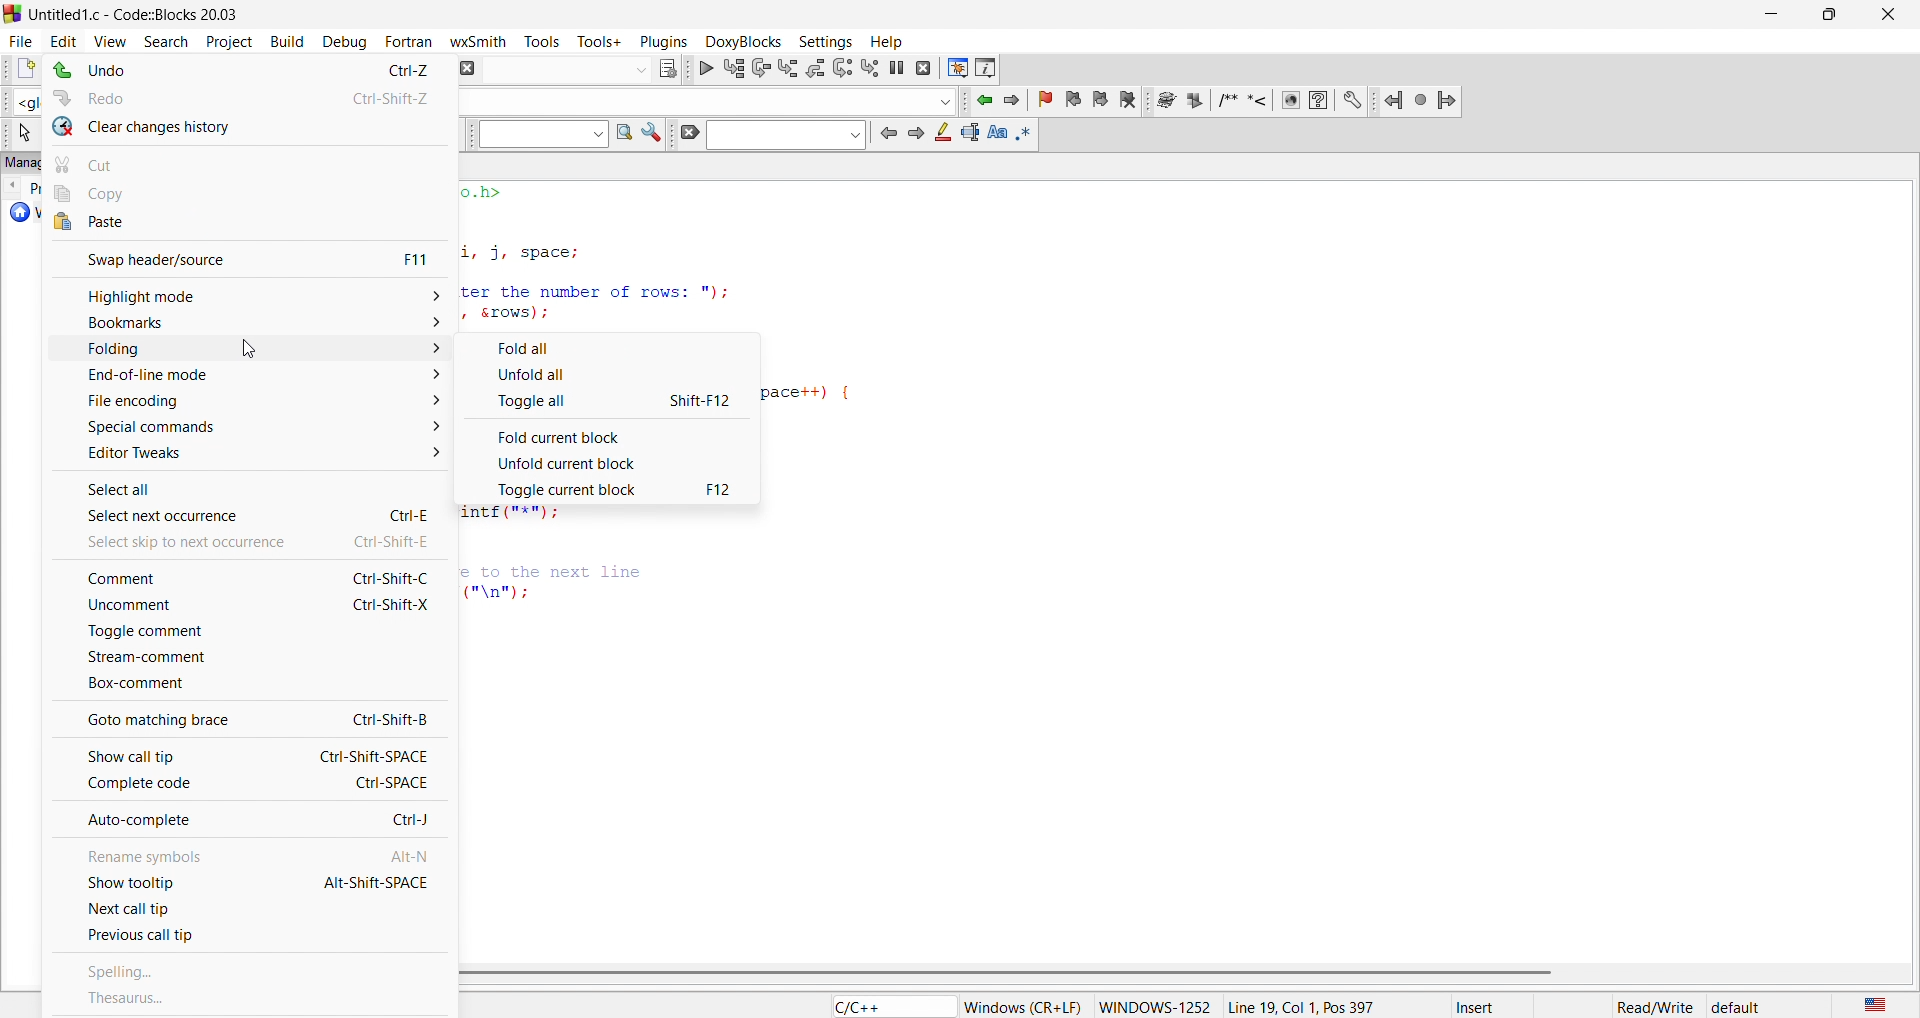  Describe the element at coordinates (1300, 1006) in the screenshot. I see `Line 19, col 1, Pos 397` at that location.